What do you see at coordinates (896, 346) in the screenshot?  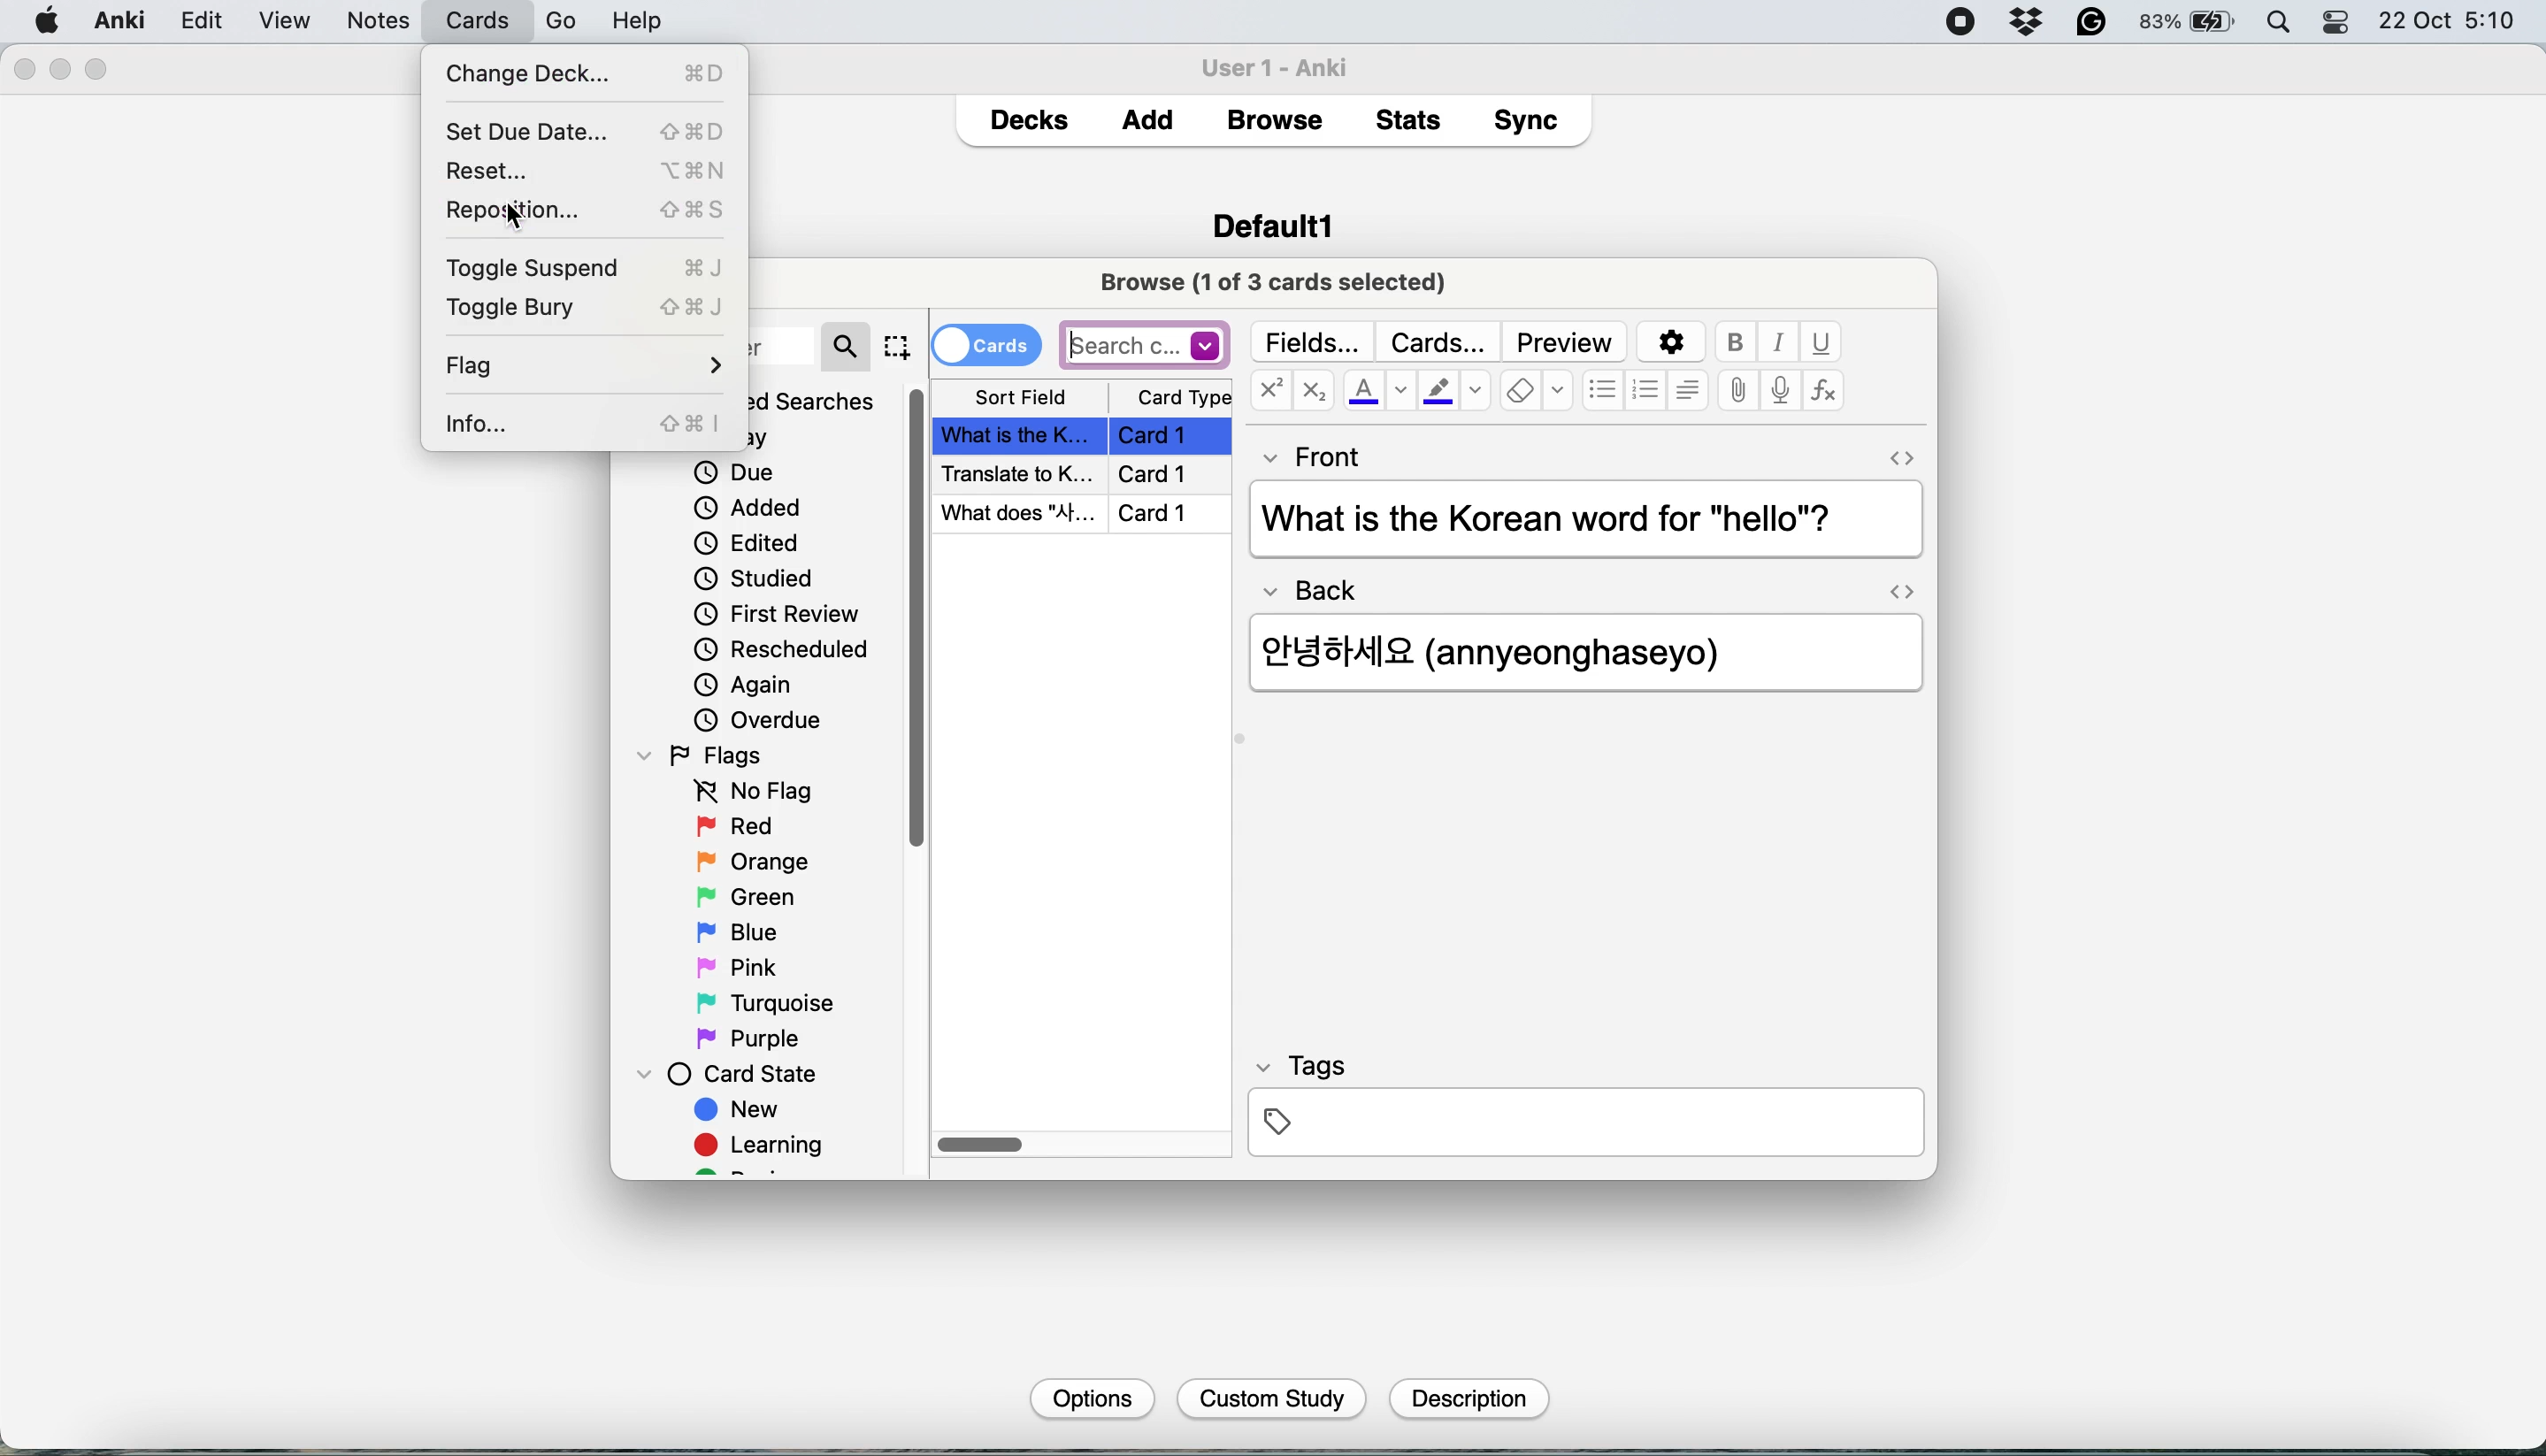 I see `selection tool` at bounding box center [896, 346].